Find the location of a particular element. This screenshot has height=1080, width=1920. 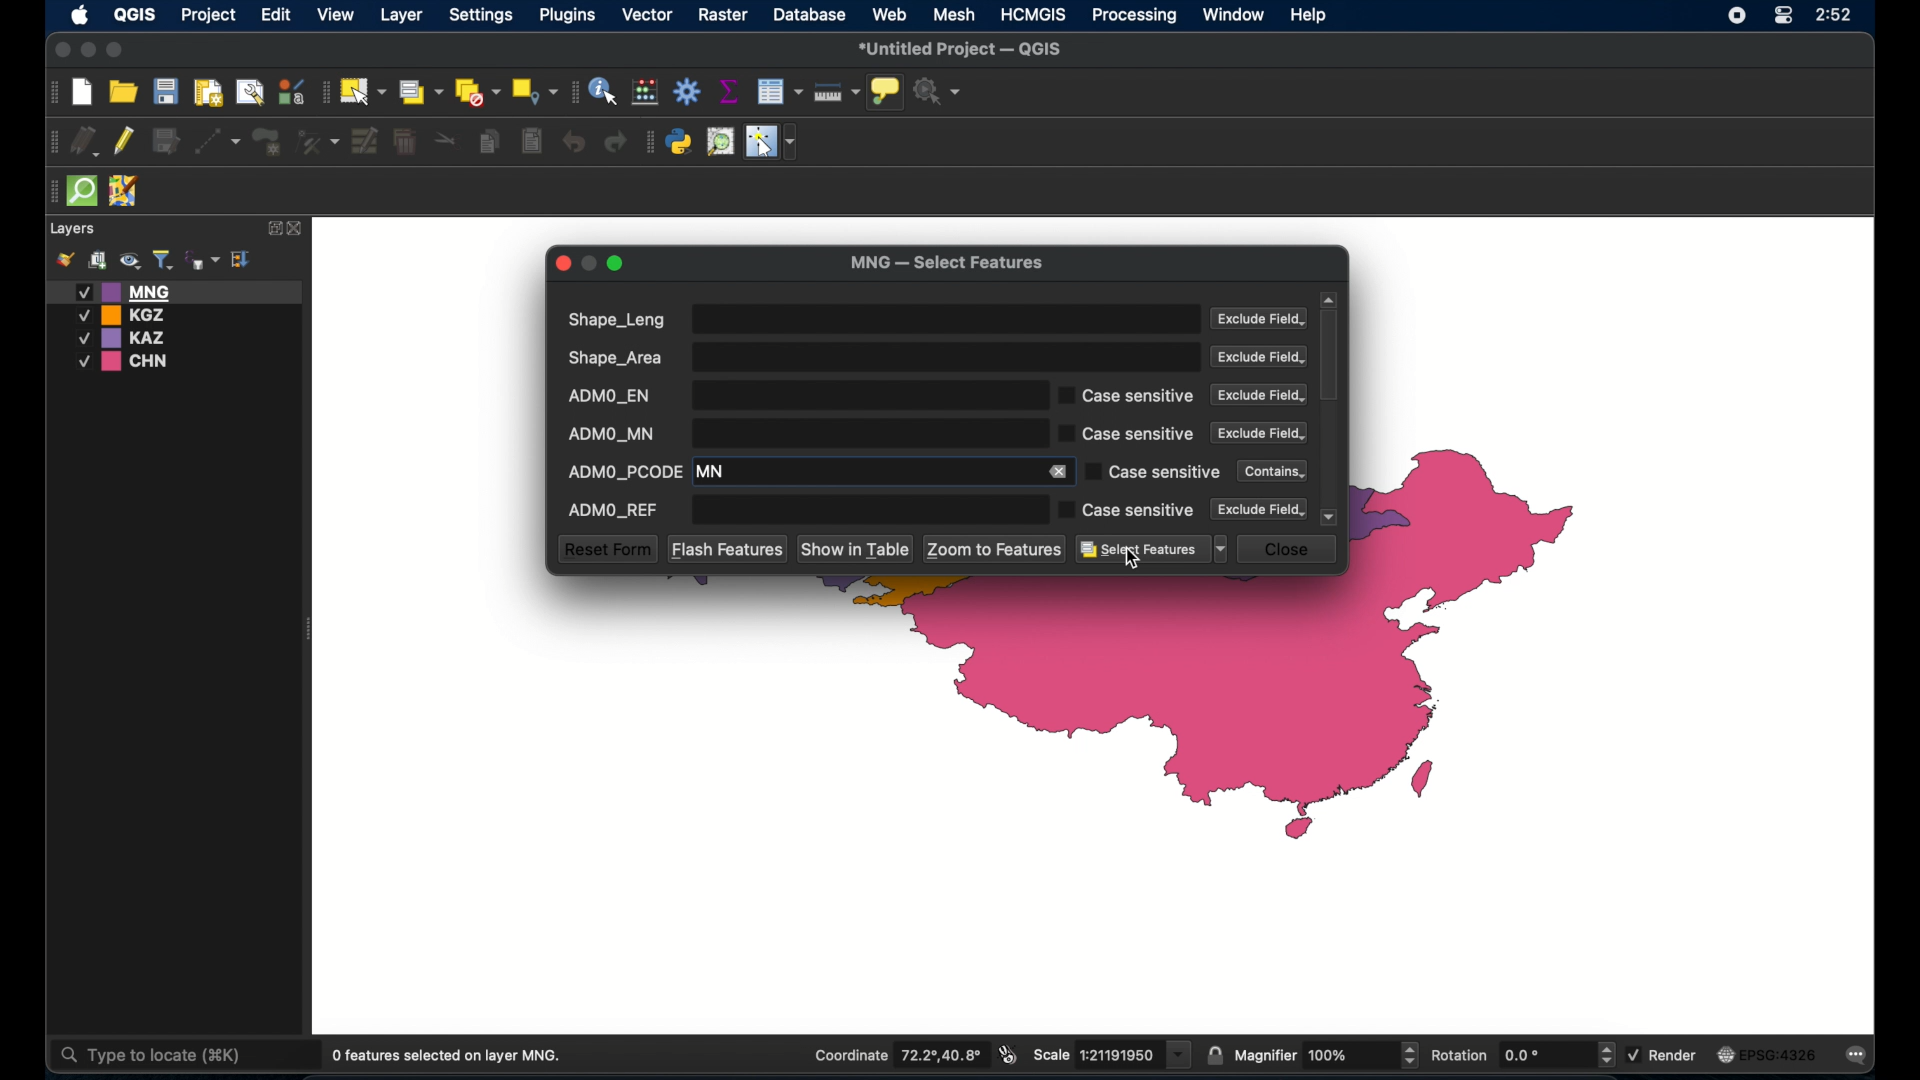

mesh is located at coordinates (956, 15).